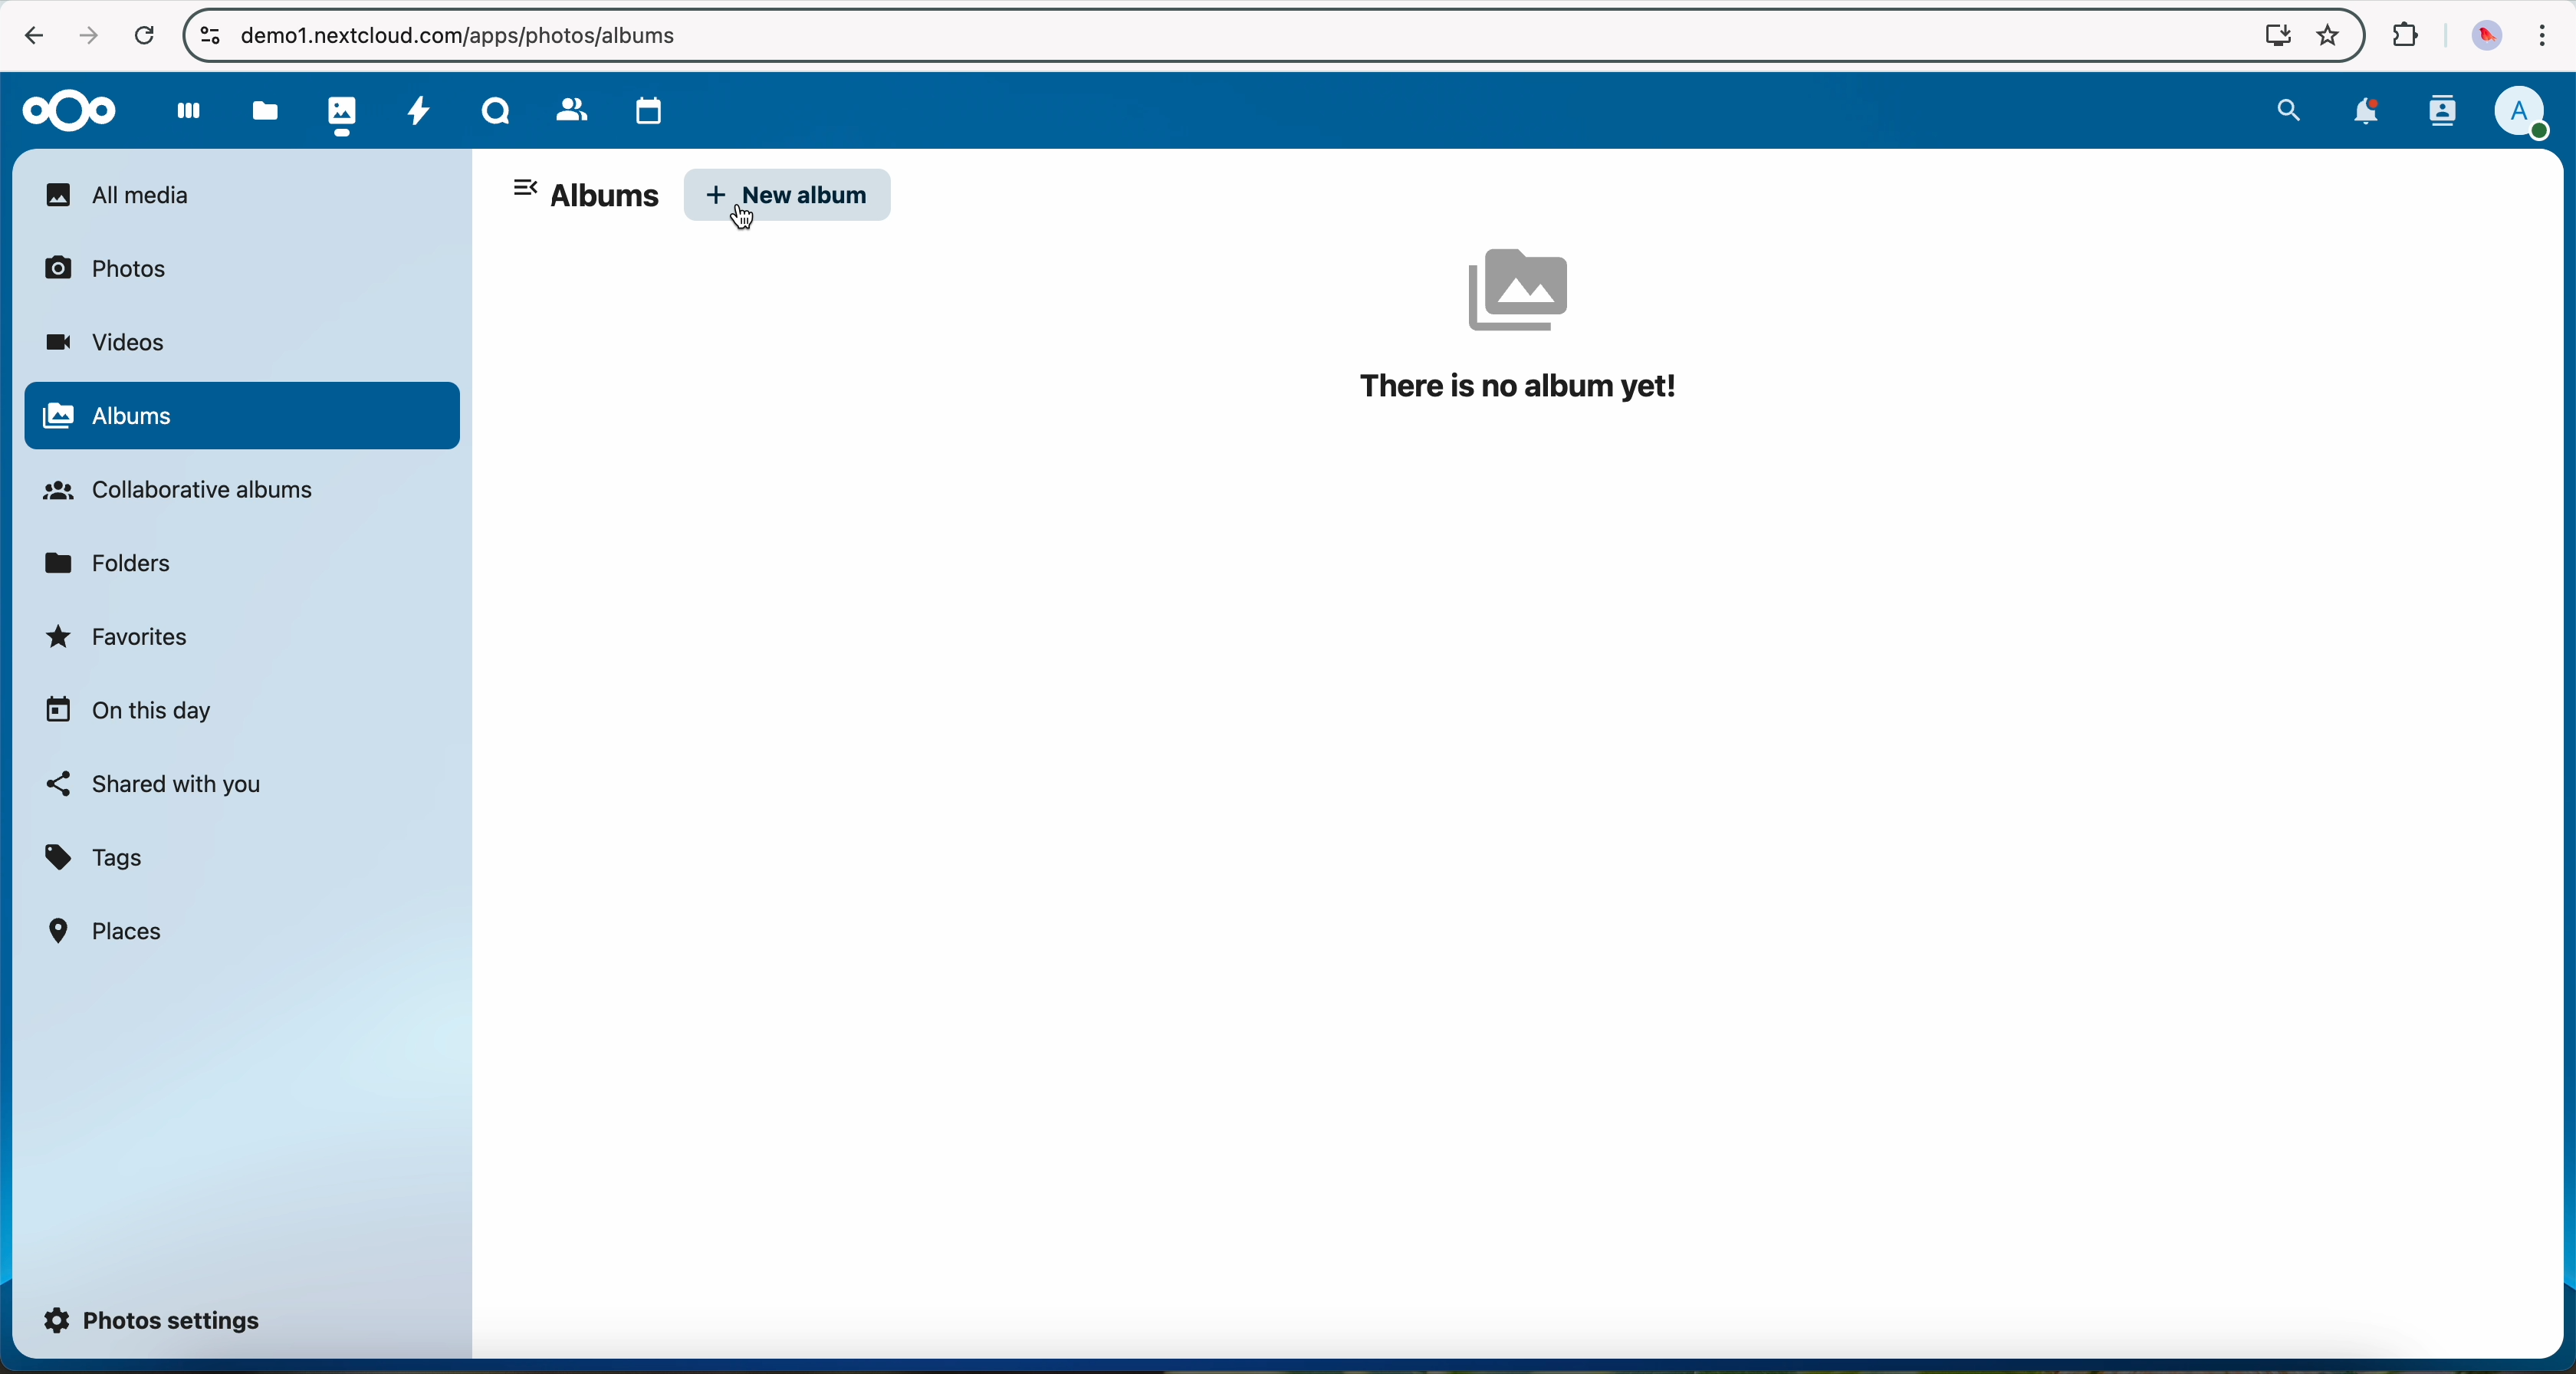  Describe the element at coordinates (790, 197) in the screenshot. I see `click on new album` at that location.